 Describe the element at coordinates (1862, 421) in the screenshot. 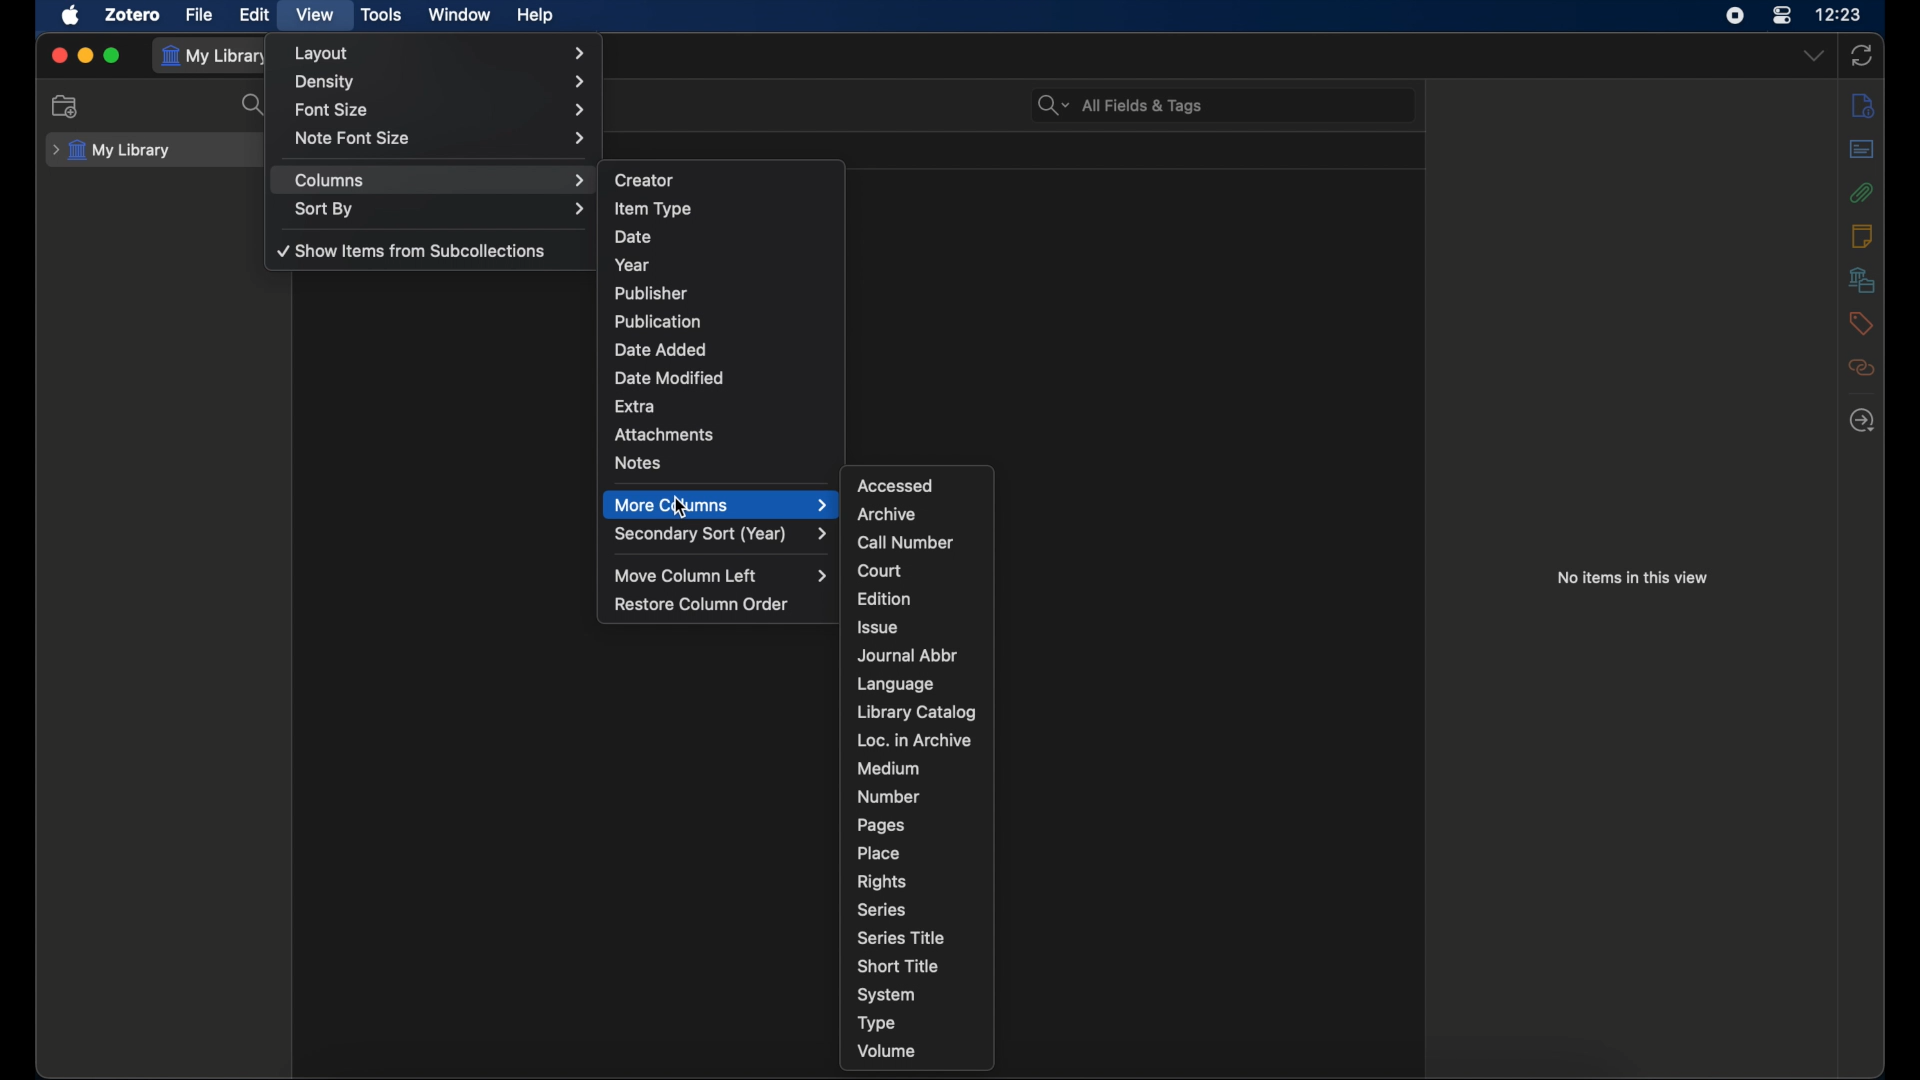

I see `locate` at that location.